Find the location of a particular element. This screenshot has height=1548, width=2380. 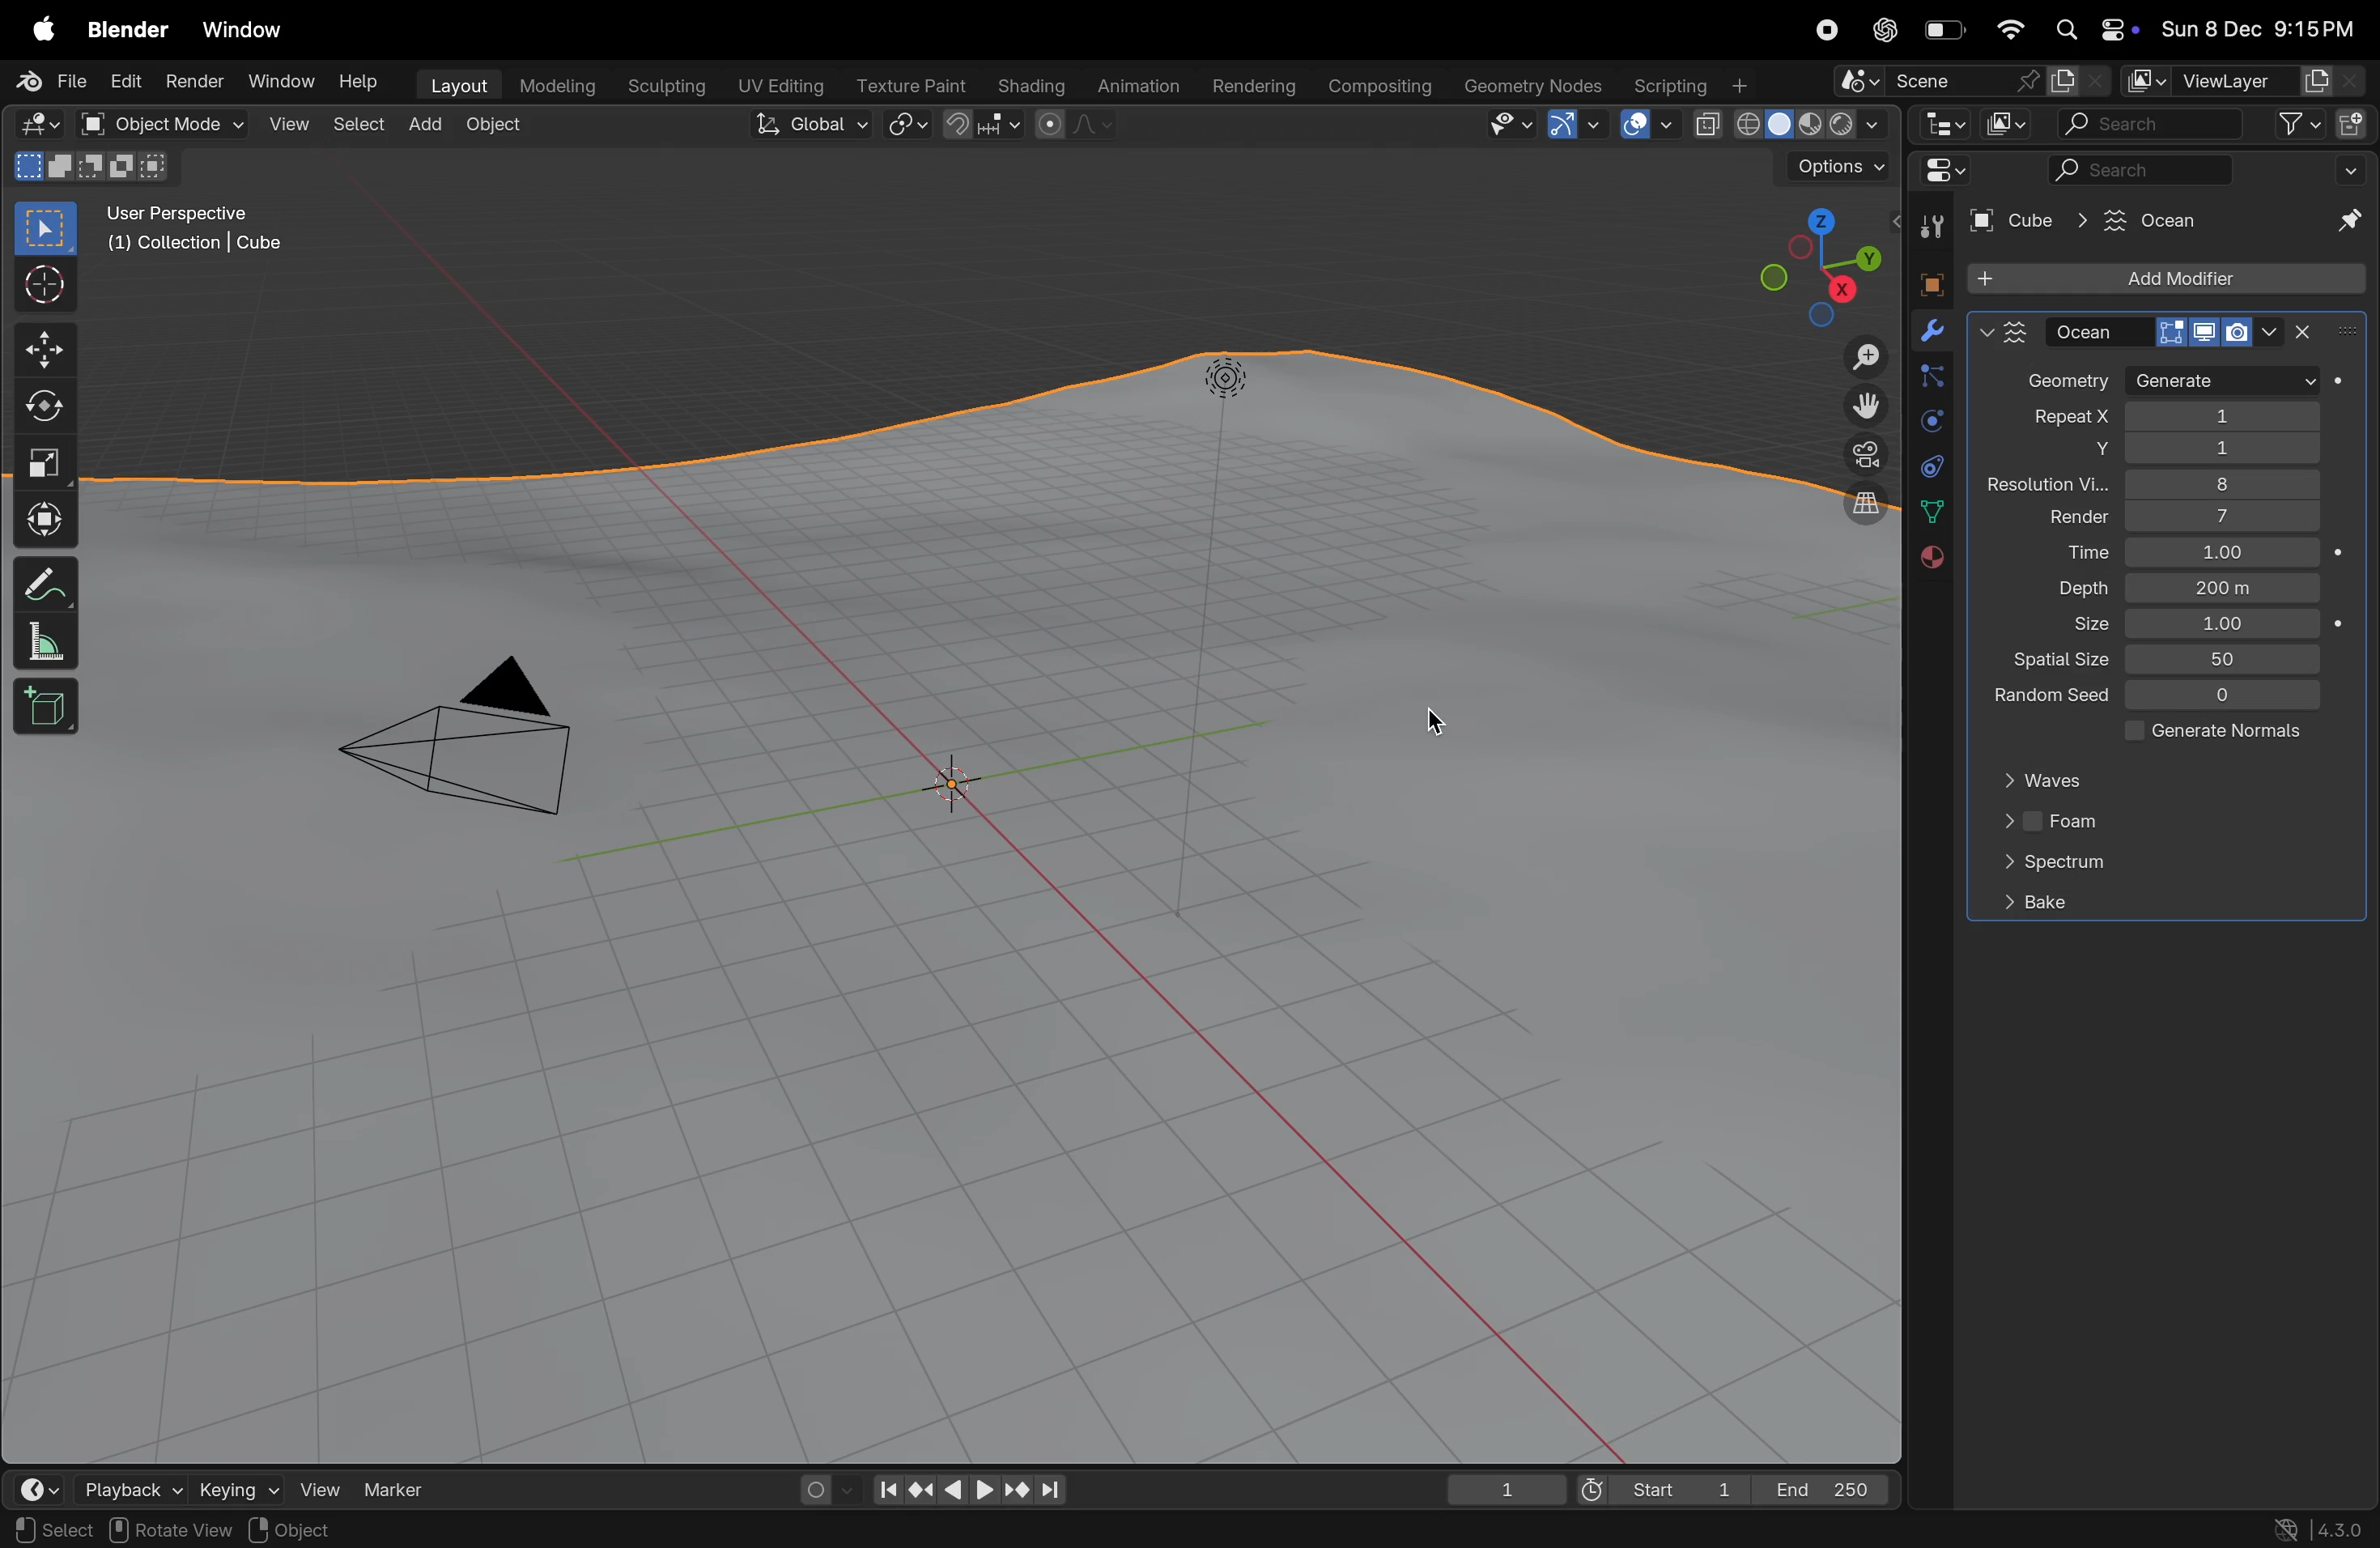

display mode is located at coordinates (2006, 123).